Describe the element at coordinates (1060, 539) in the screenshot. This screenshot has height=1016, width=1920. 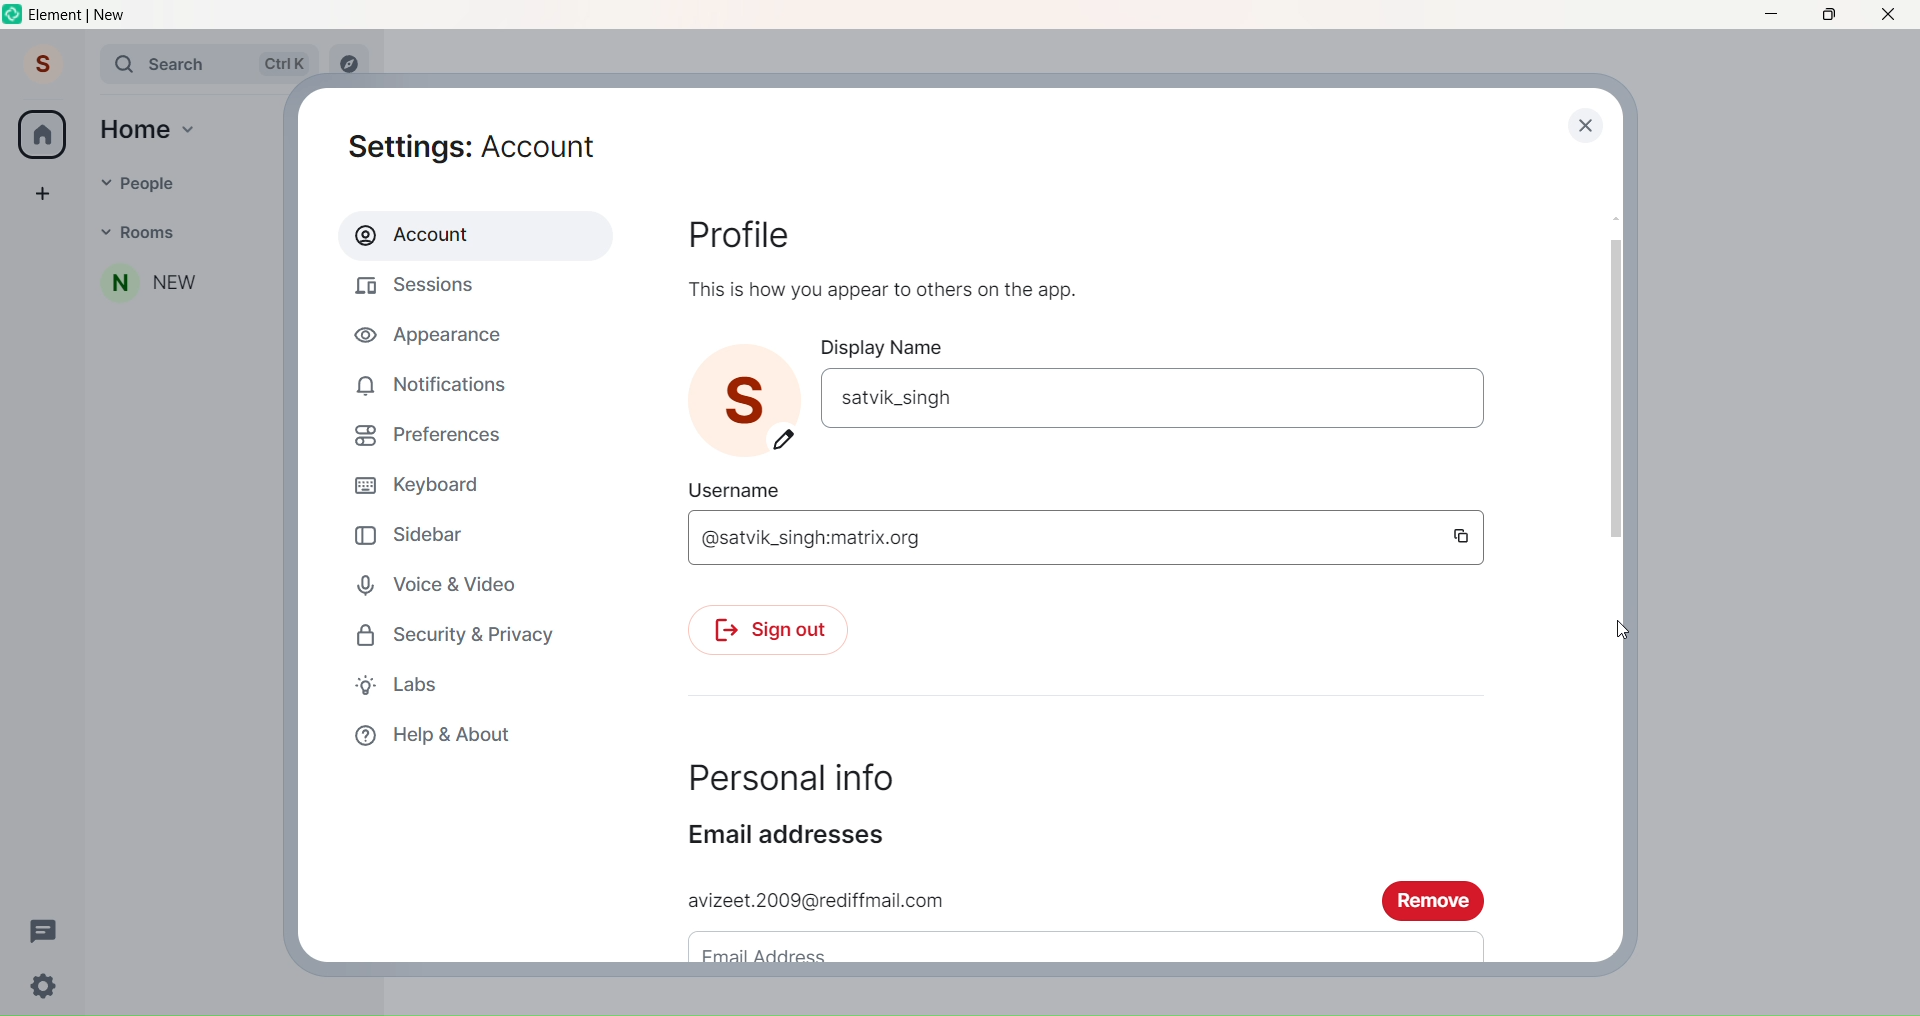
I see `Write Username` at that location.